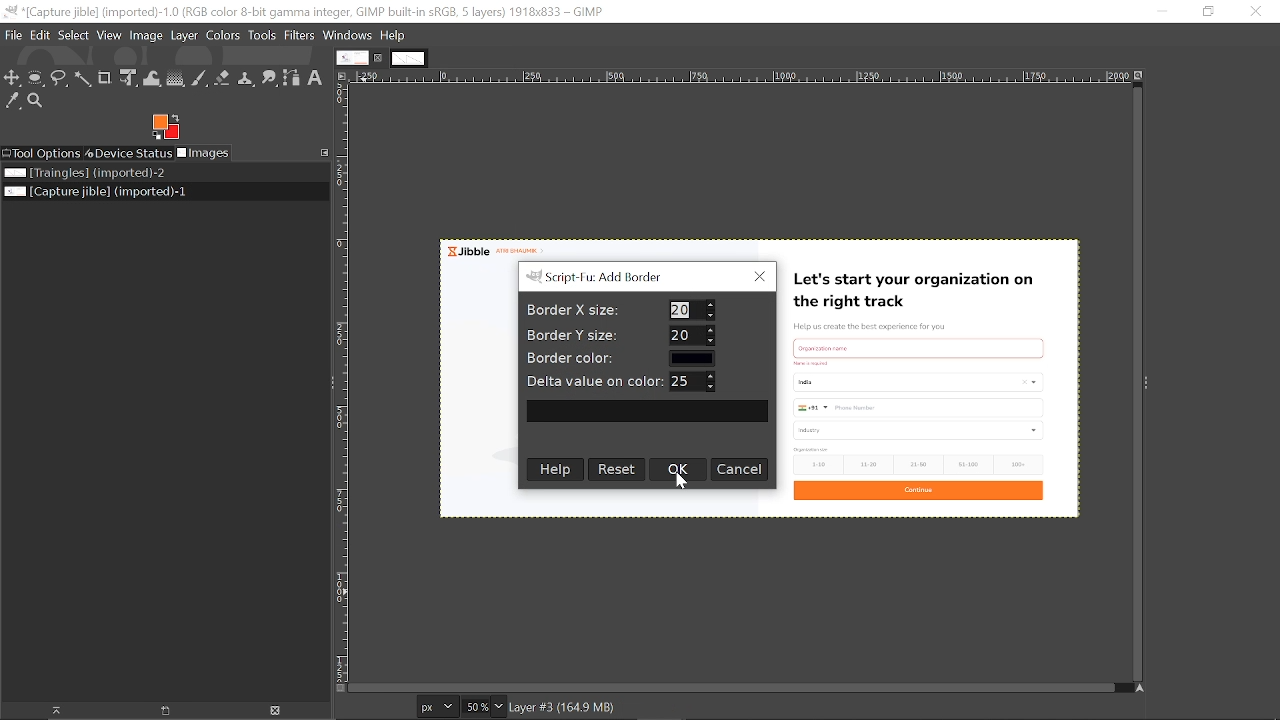 Image resolution: width=1280 pixels, height=720 pixels. Describe the element at coordinates (147, 36) in the screenshot. I see `Image` at that location.